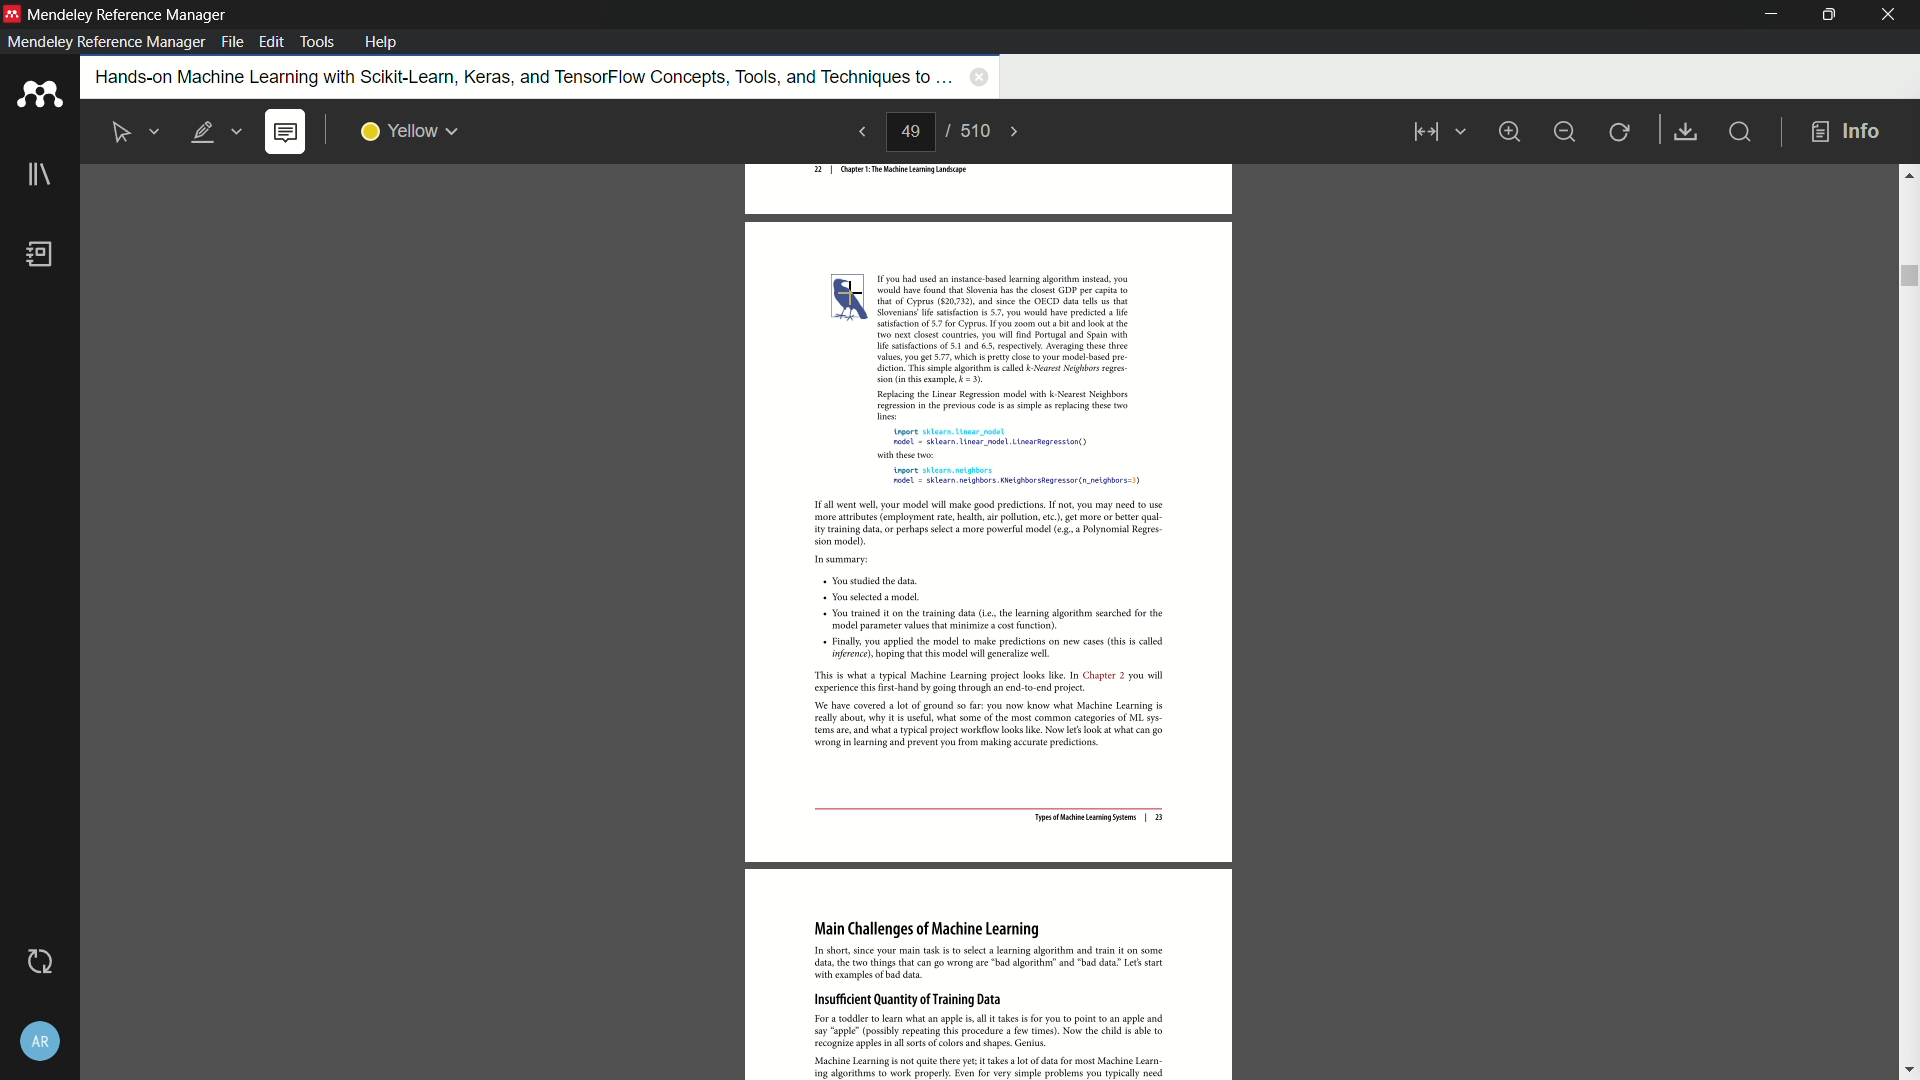 Image resolution: width=1920 pixels, height=1080 pixels. What do you see at coordinates (858, 133) in the screenshot?
I see `previous page` at bounding box center [858, 133].